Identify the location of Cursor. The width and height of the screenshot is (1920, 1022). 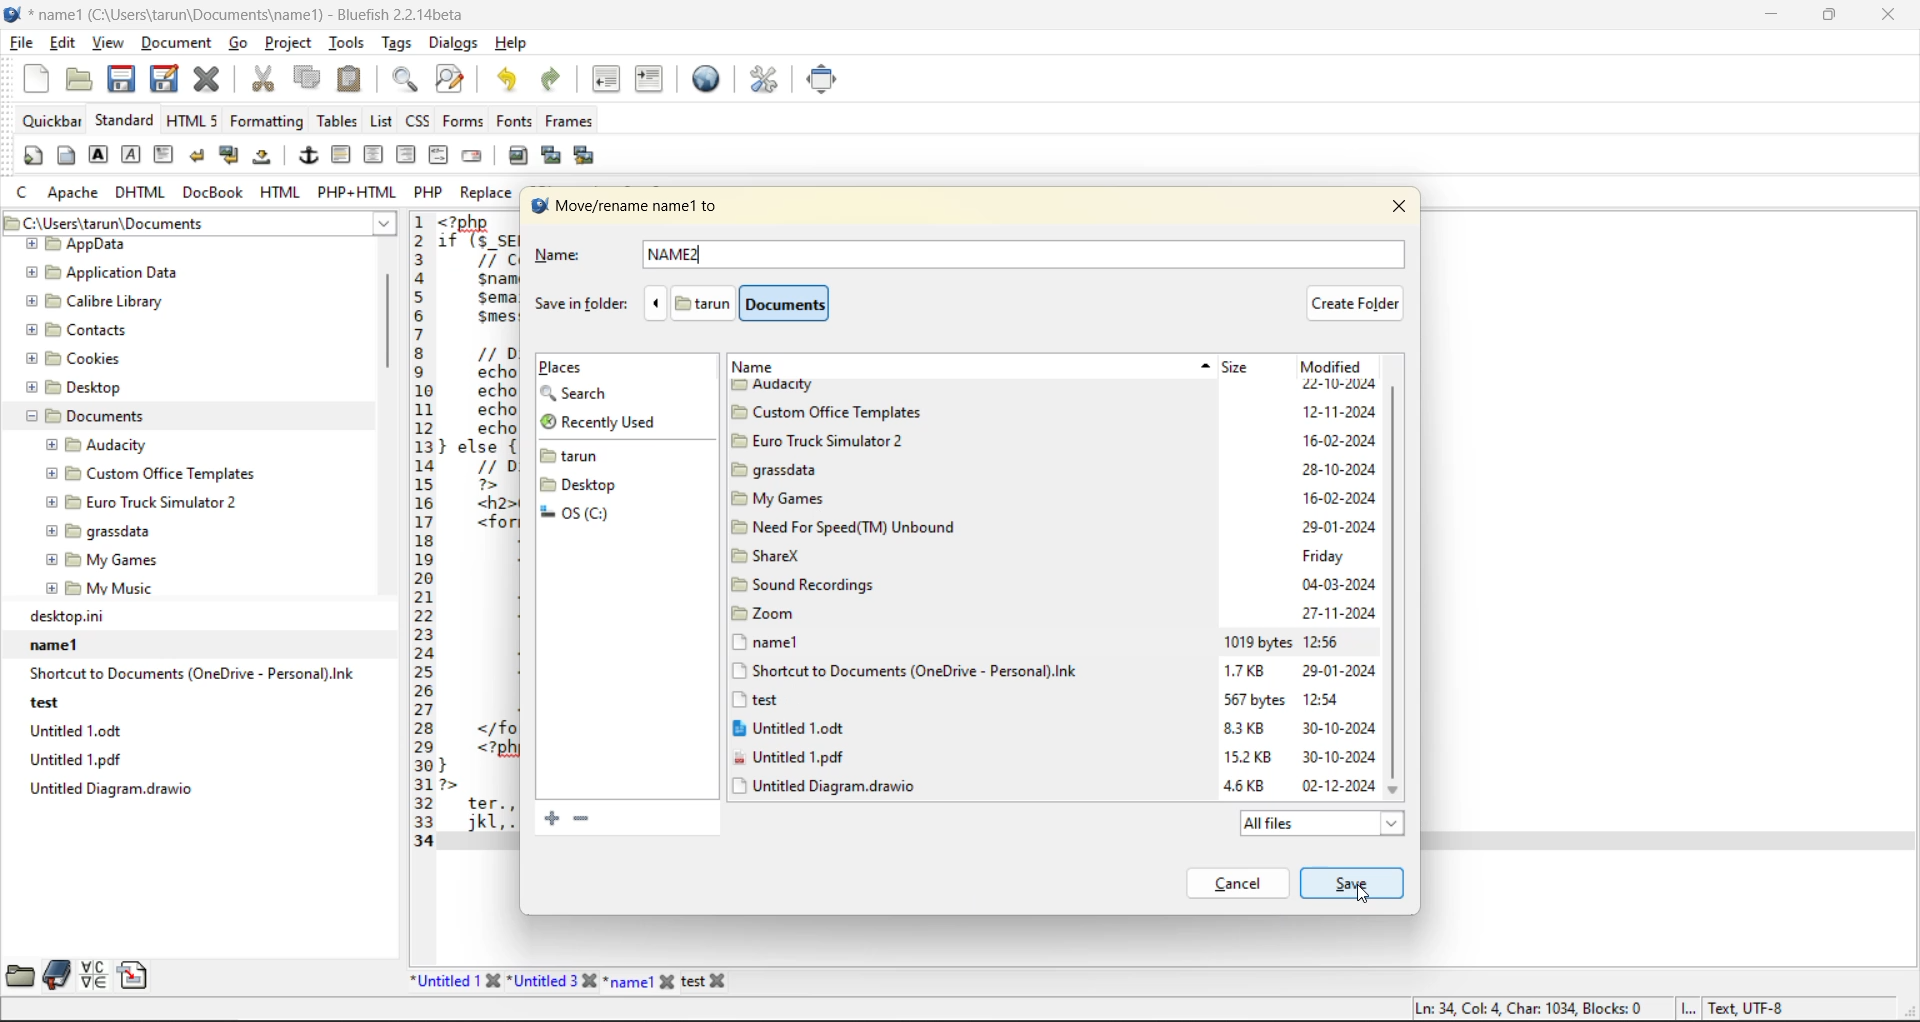
(1365, 893).